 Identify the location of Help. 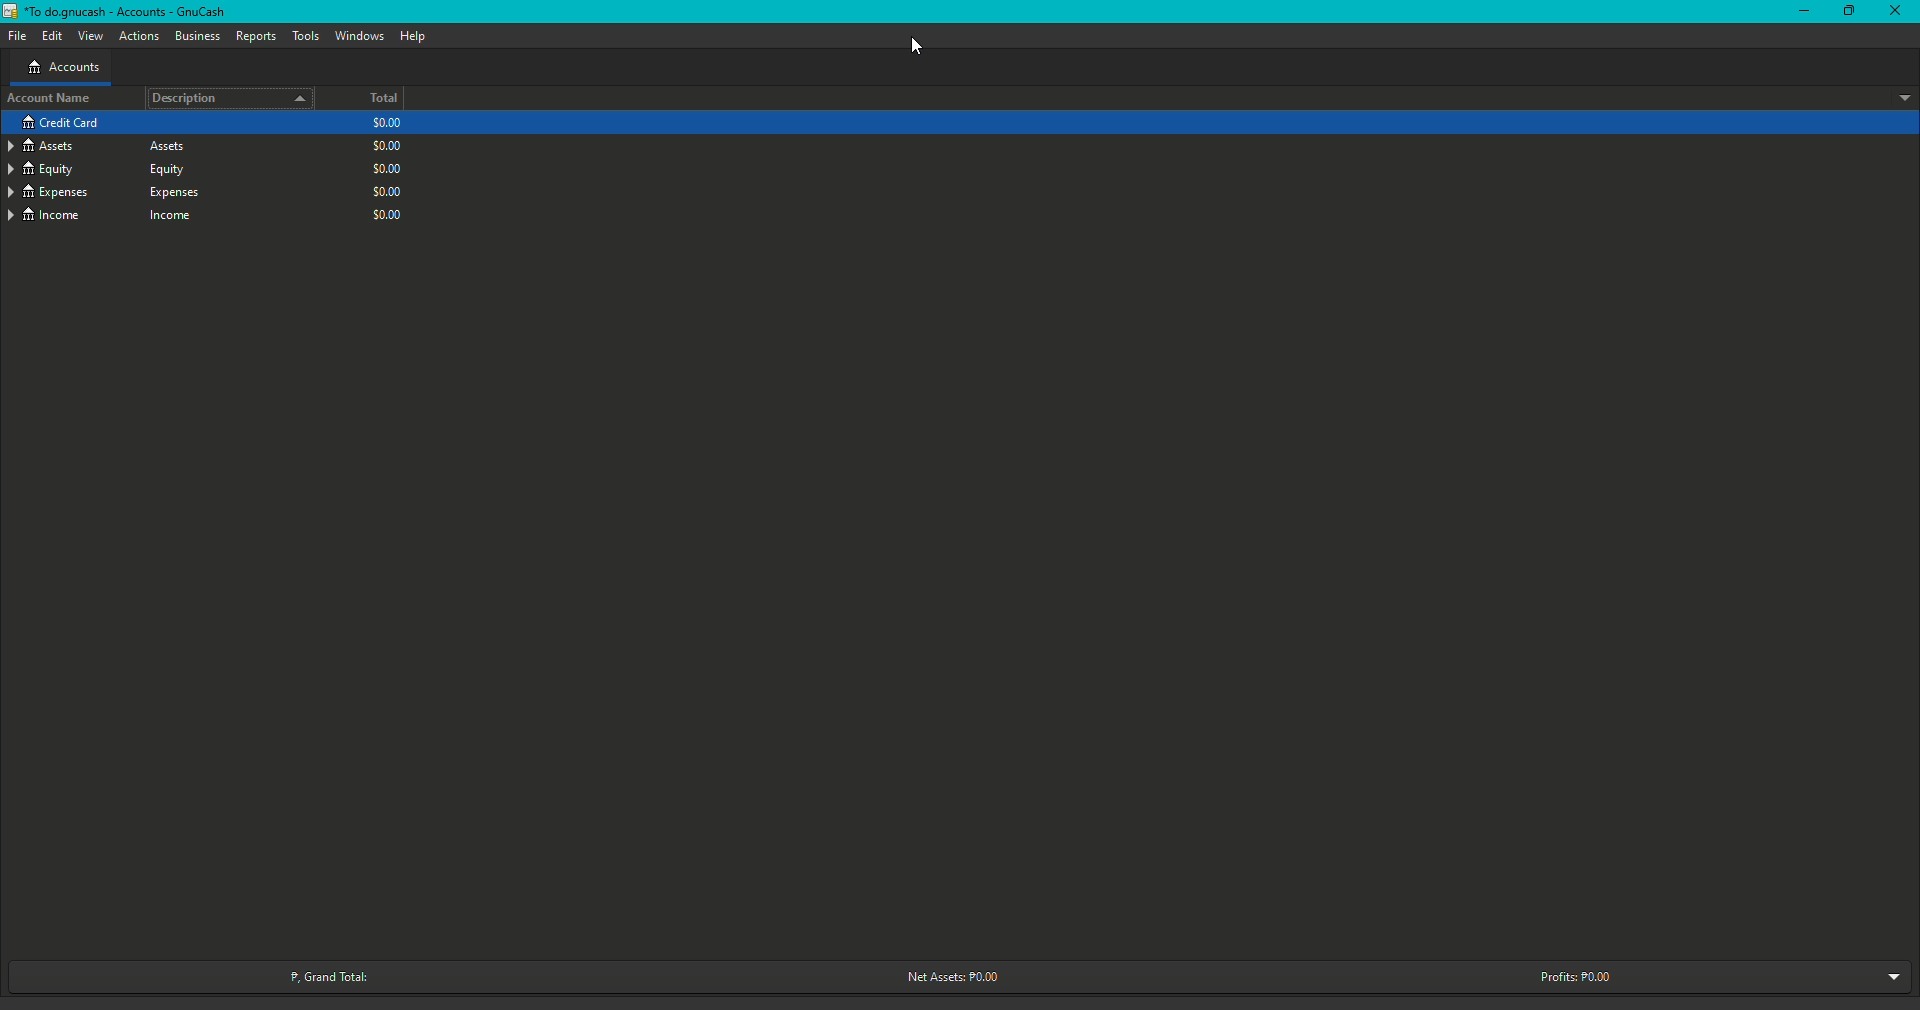
(412, 37).